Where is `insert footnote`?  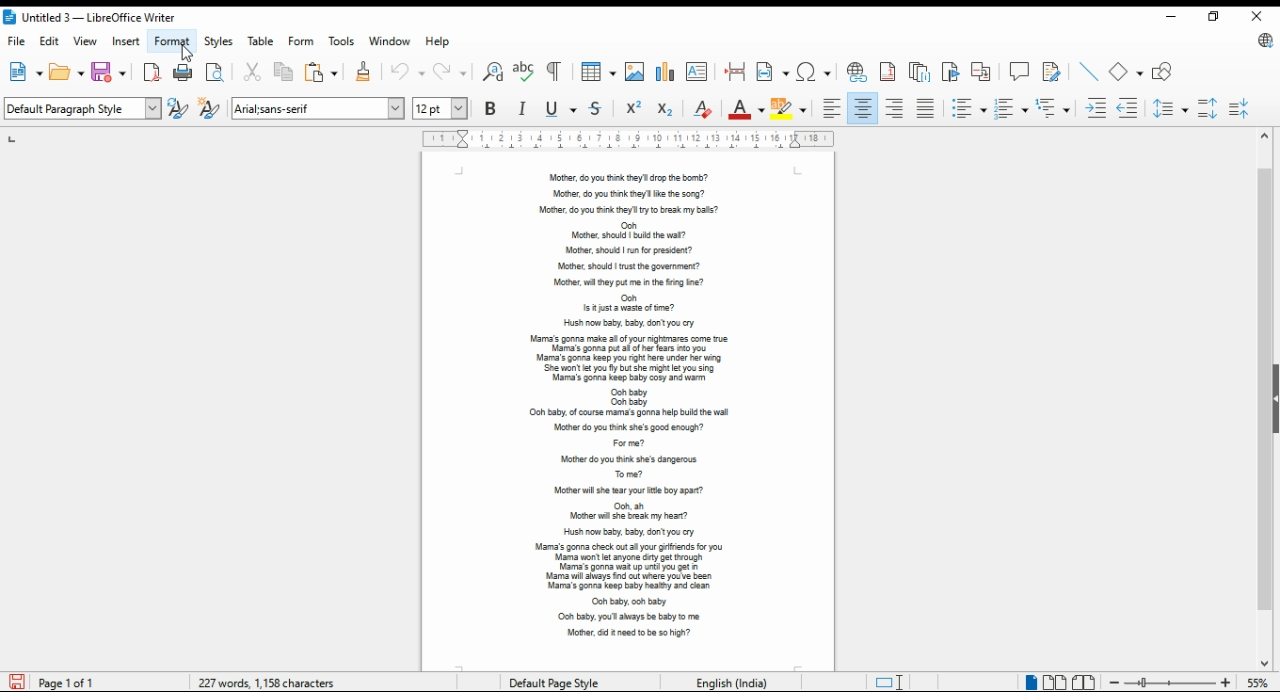 insert footnote is located at coordinates (889, 72).